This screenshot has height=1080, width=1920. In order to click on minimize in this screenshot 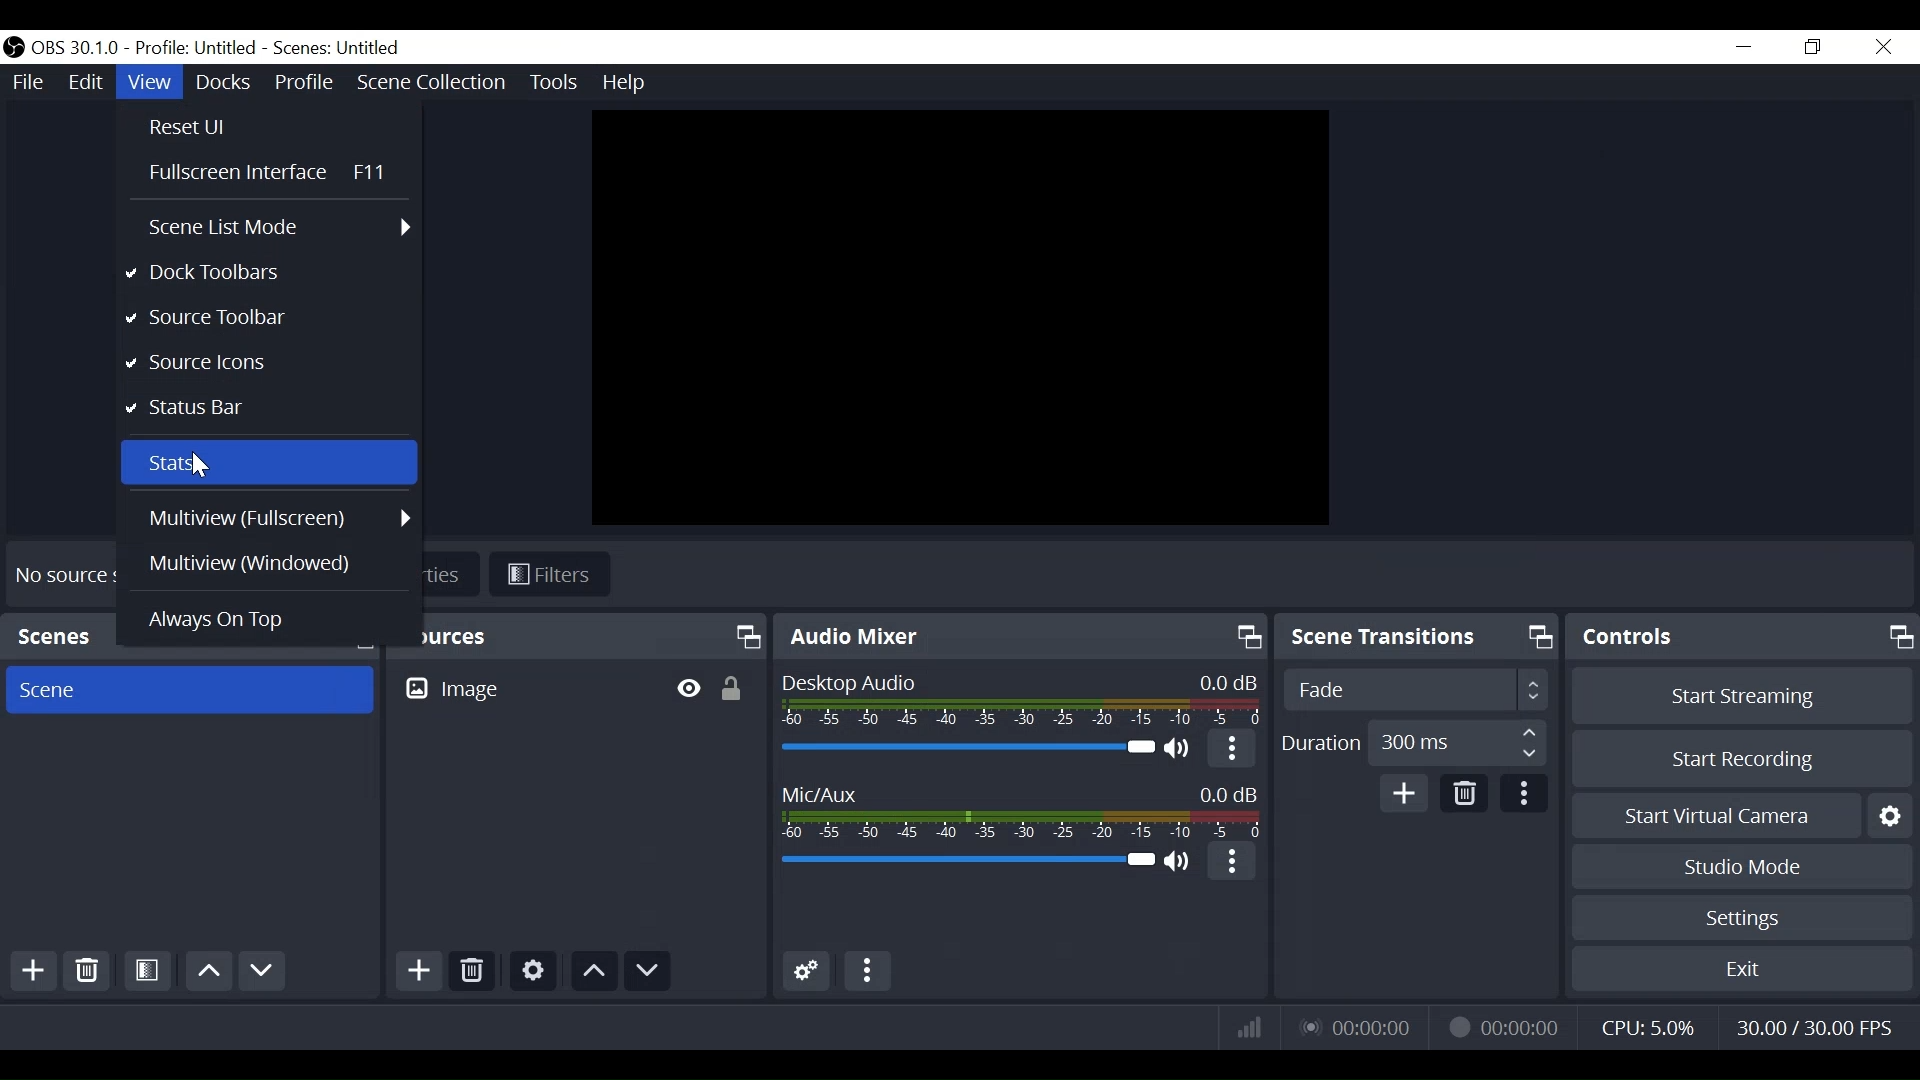, I will do `click(1745, 47)`.